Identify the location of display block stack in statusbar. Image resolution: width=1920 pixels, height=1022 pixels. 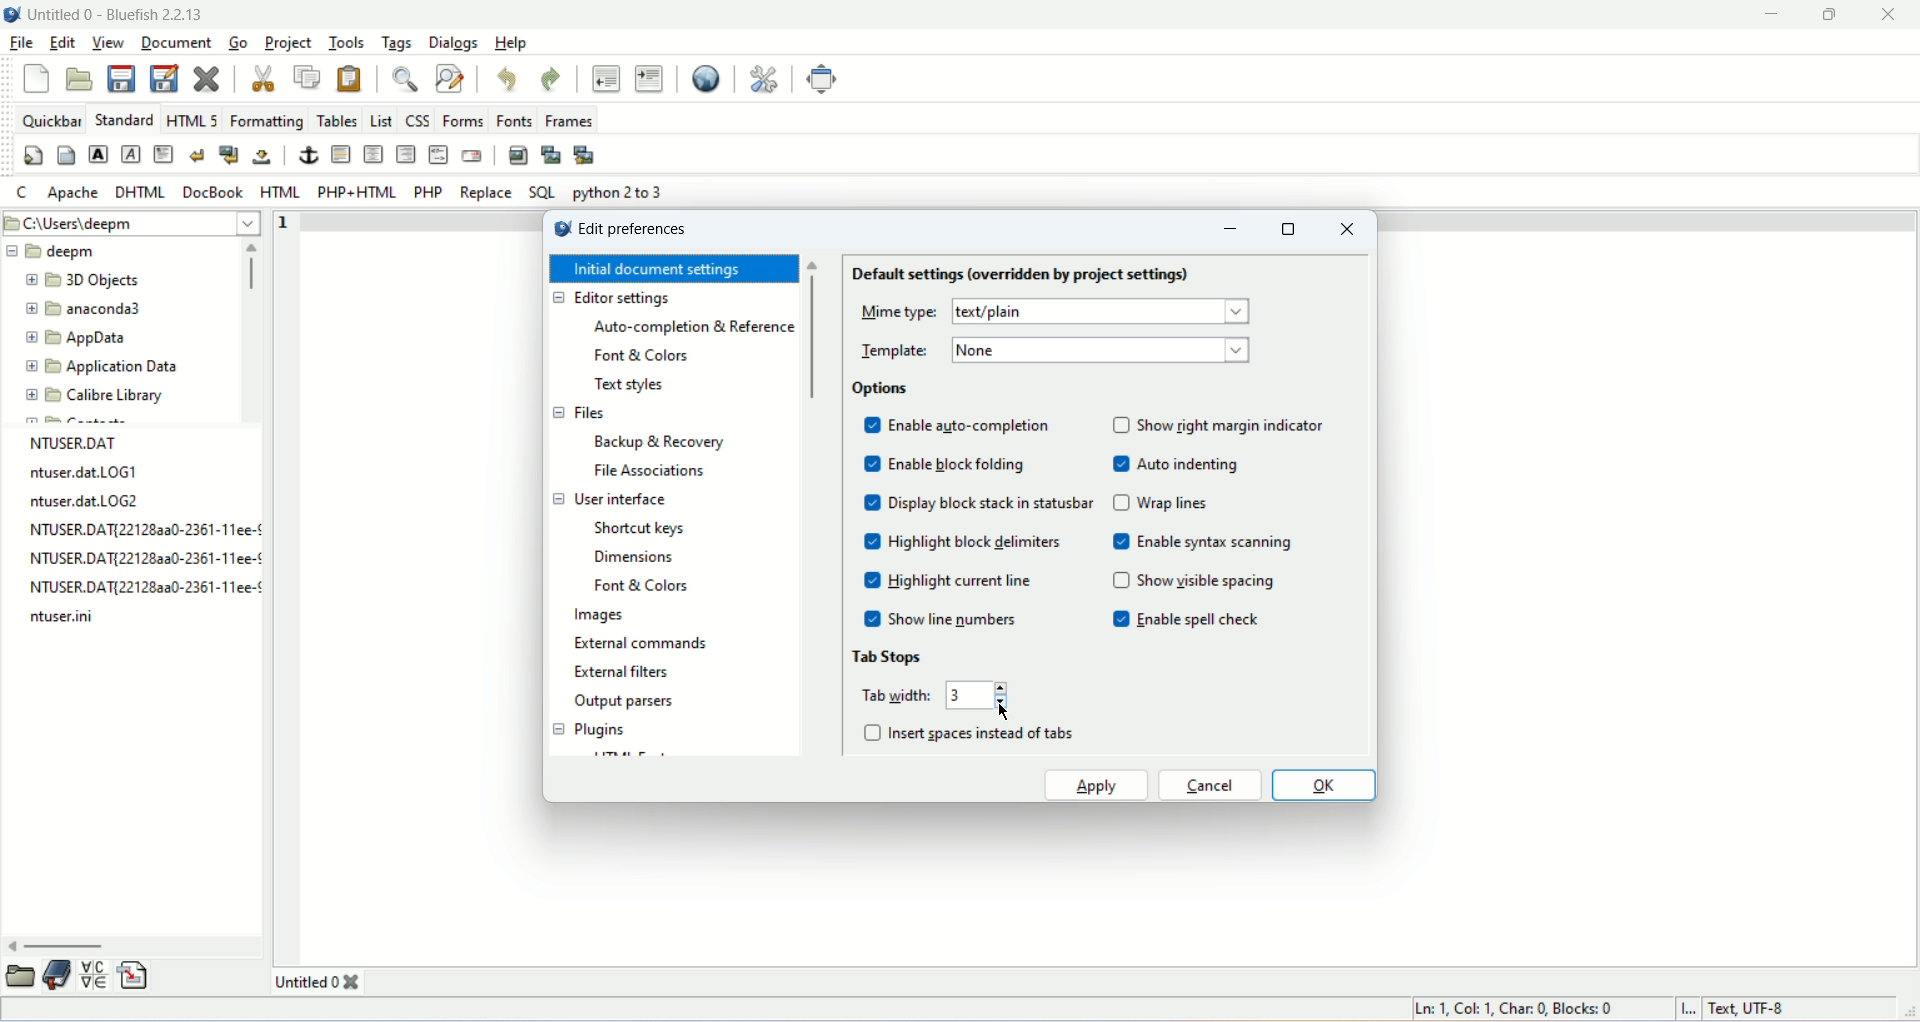
(992, 502).